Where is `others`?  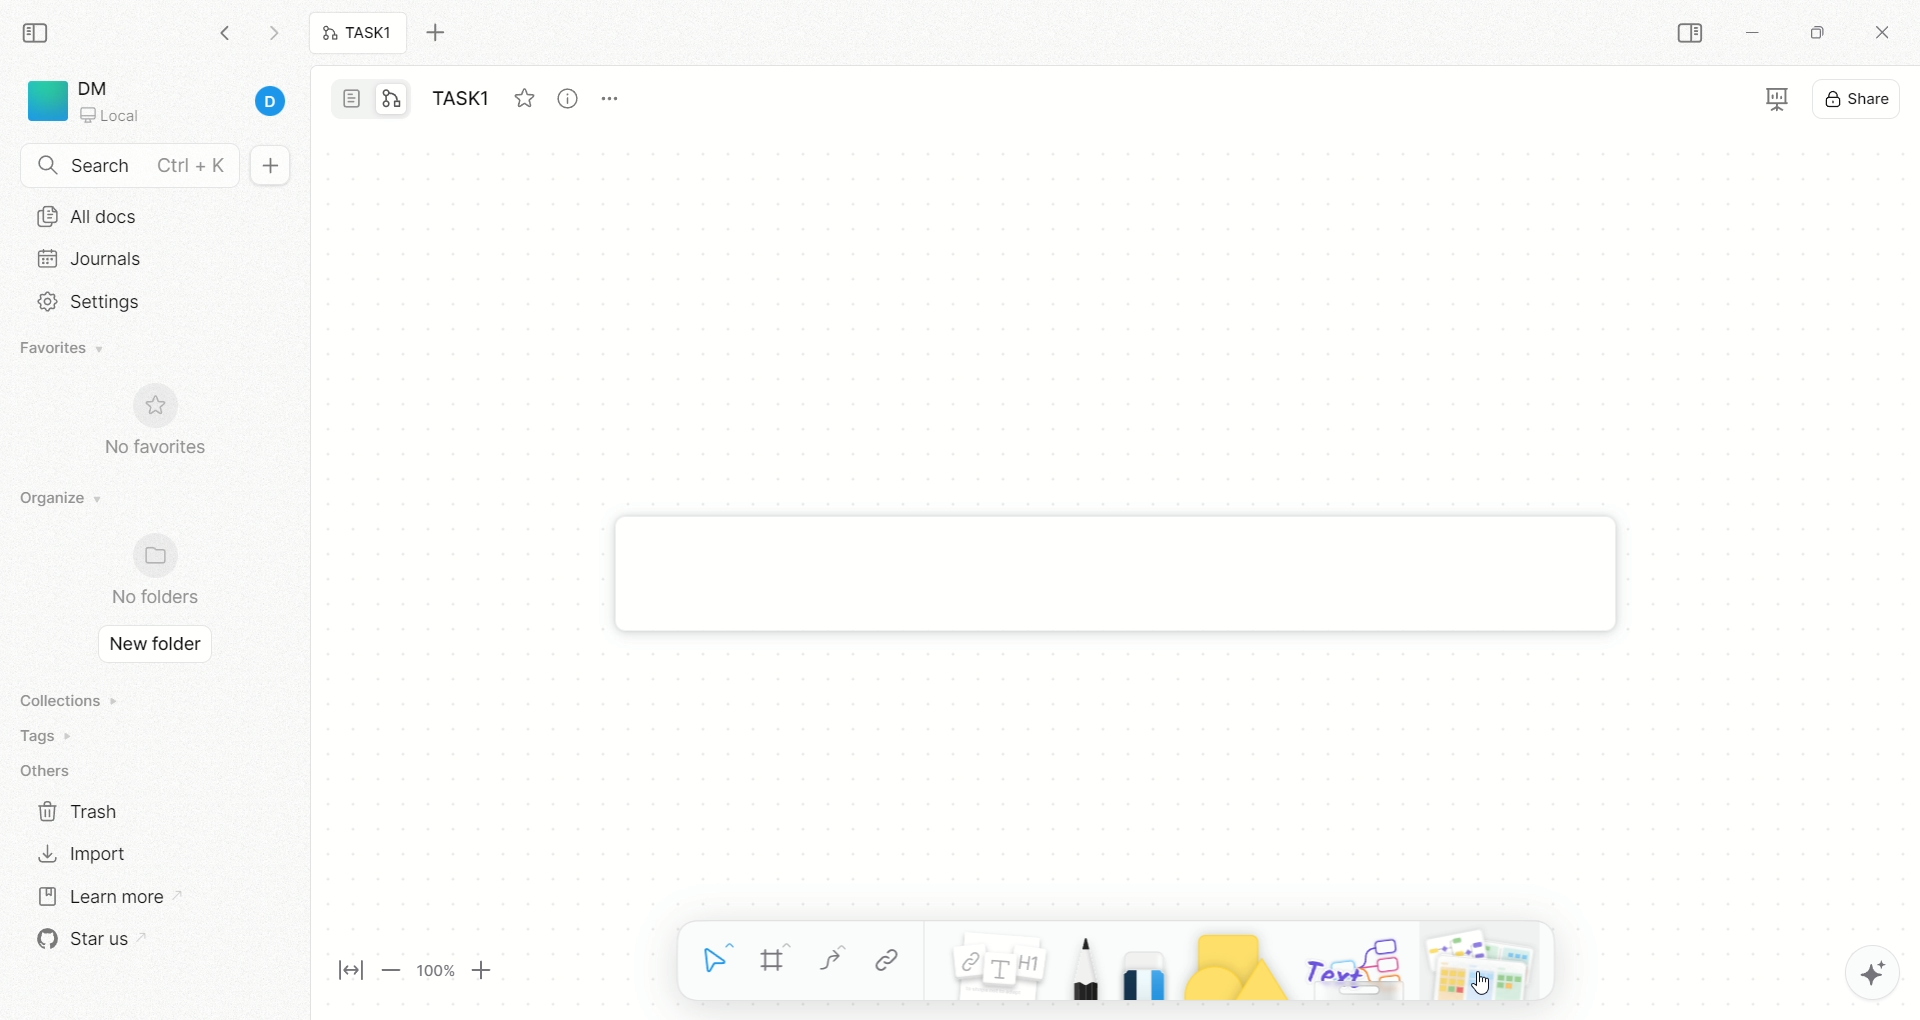
others is located at coordinates (50, 772).